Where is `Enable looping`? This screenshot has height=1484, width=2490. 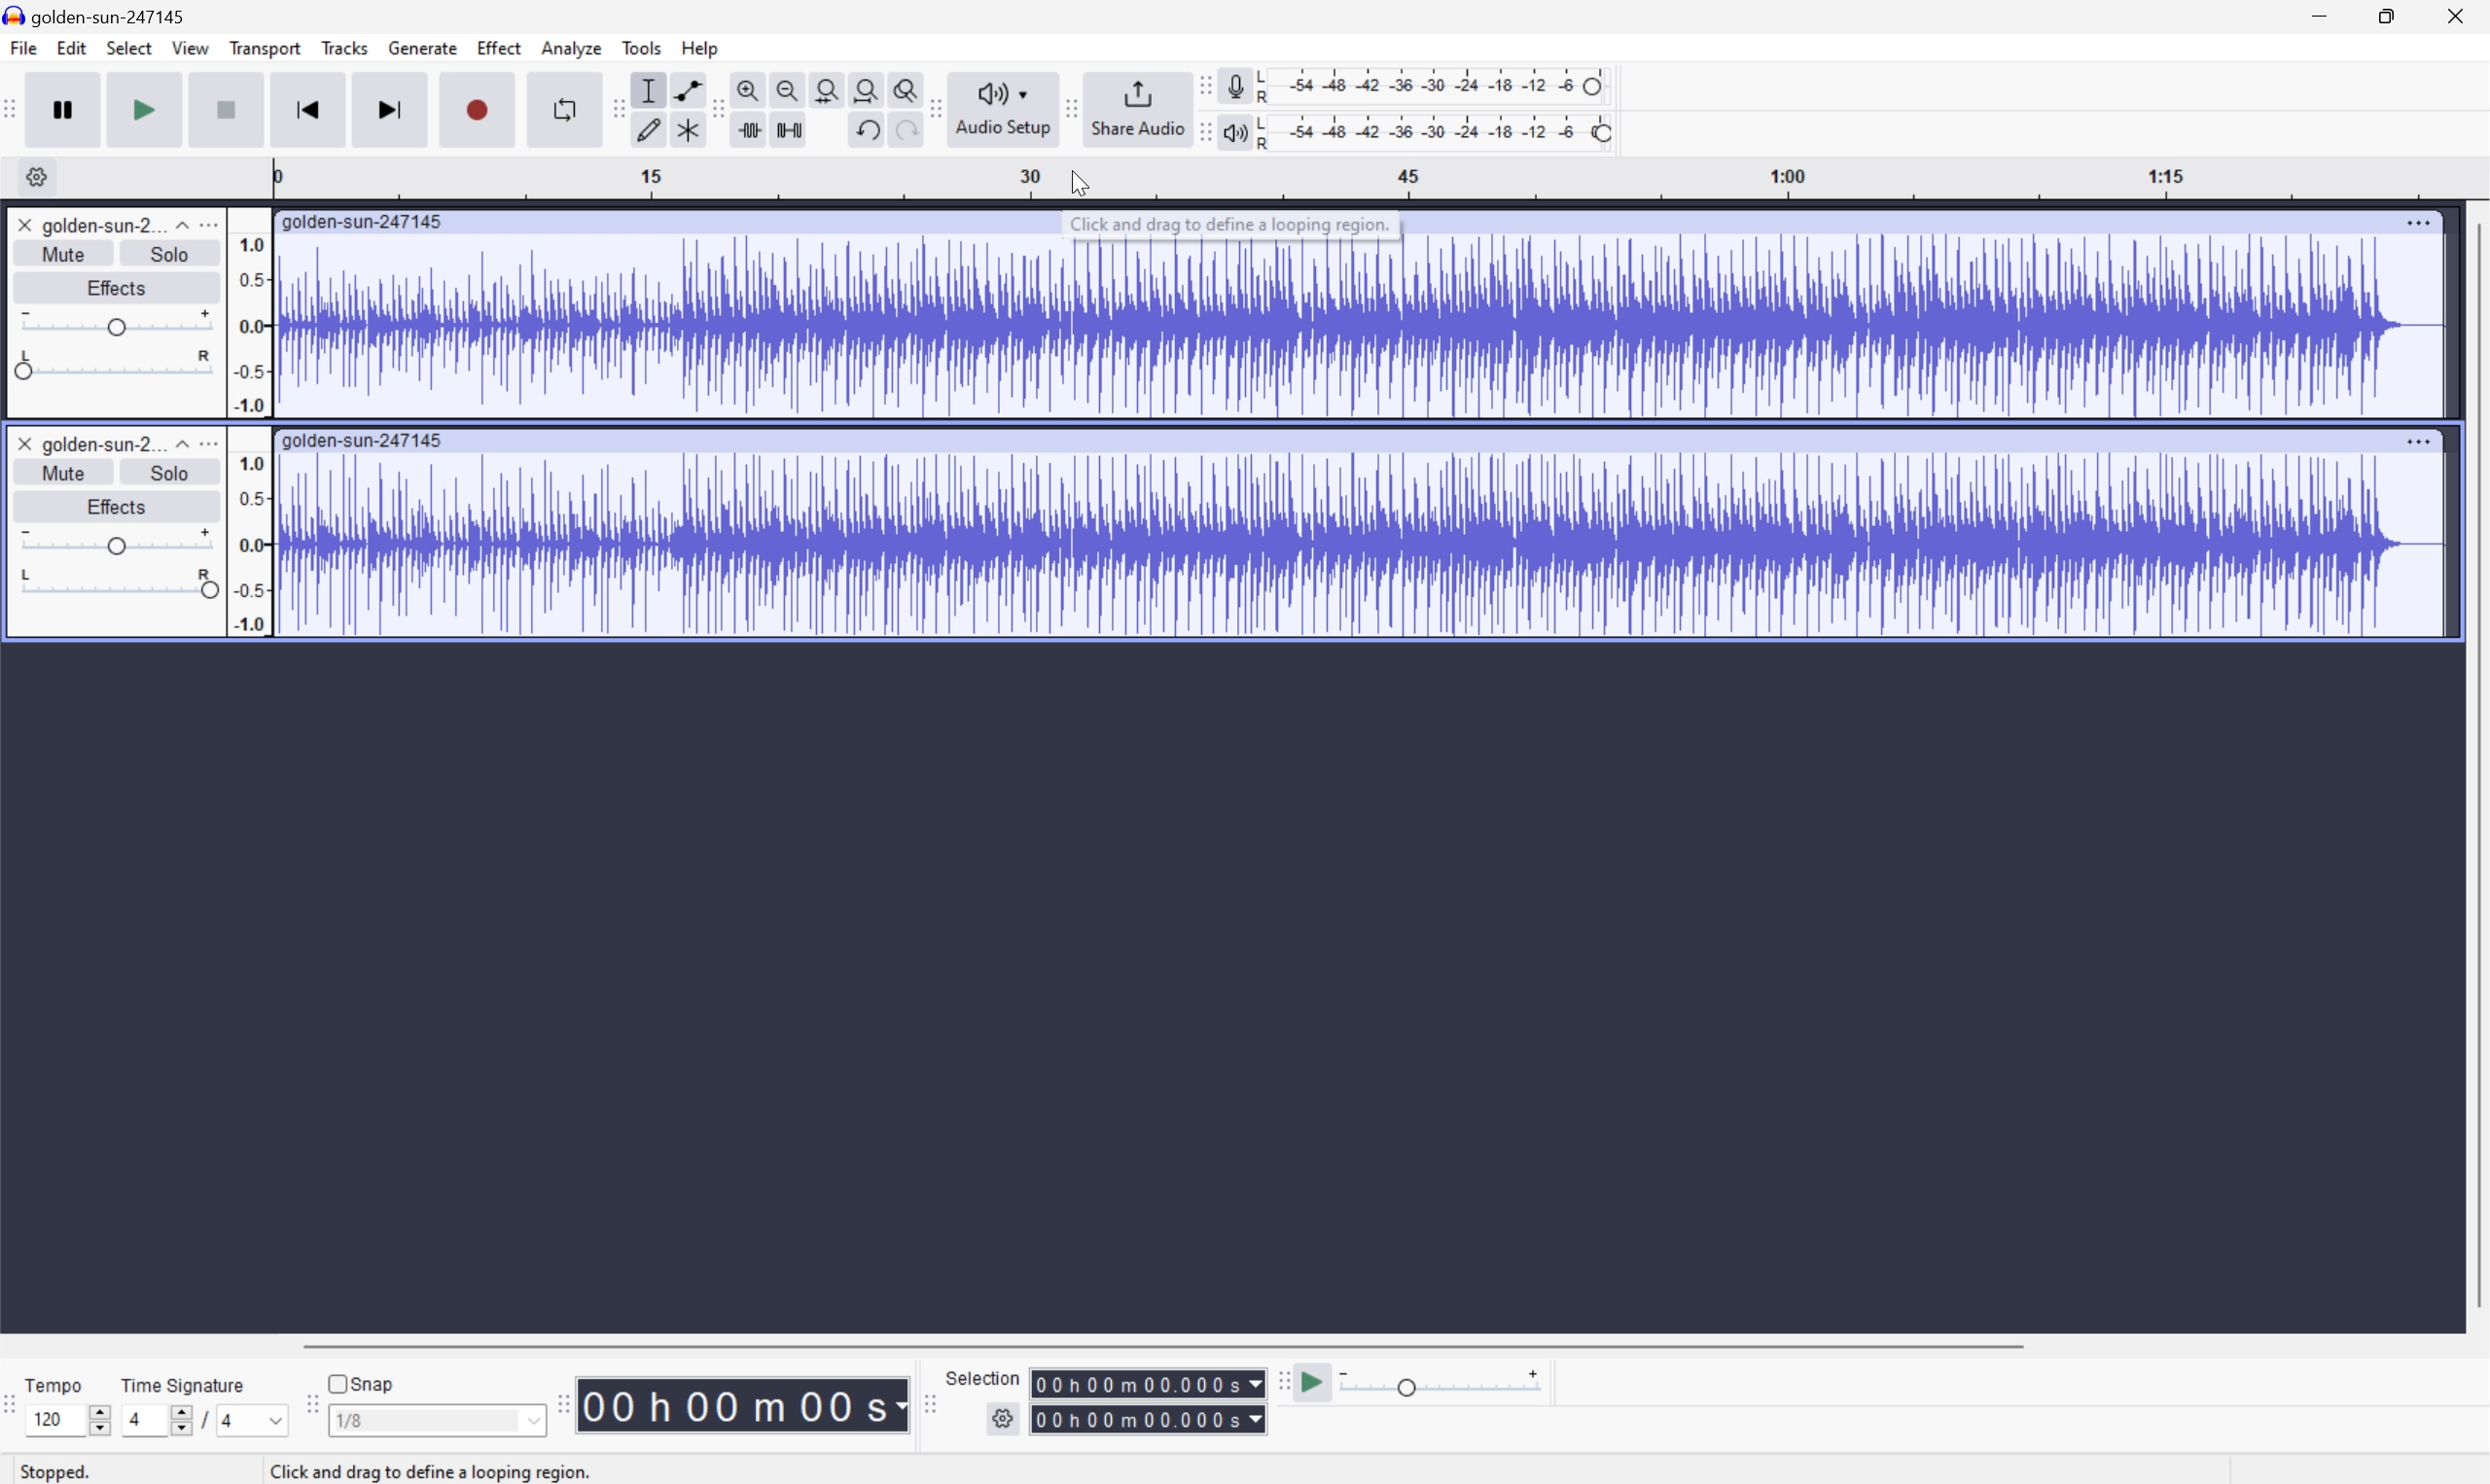
Enable looping is located at coordinates (562, 106).